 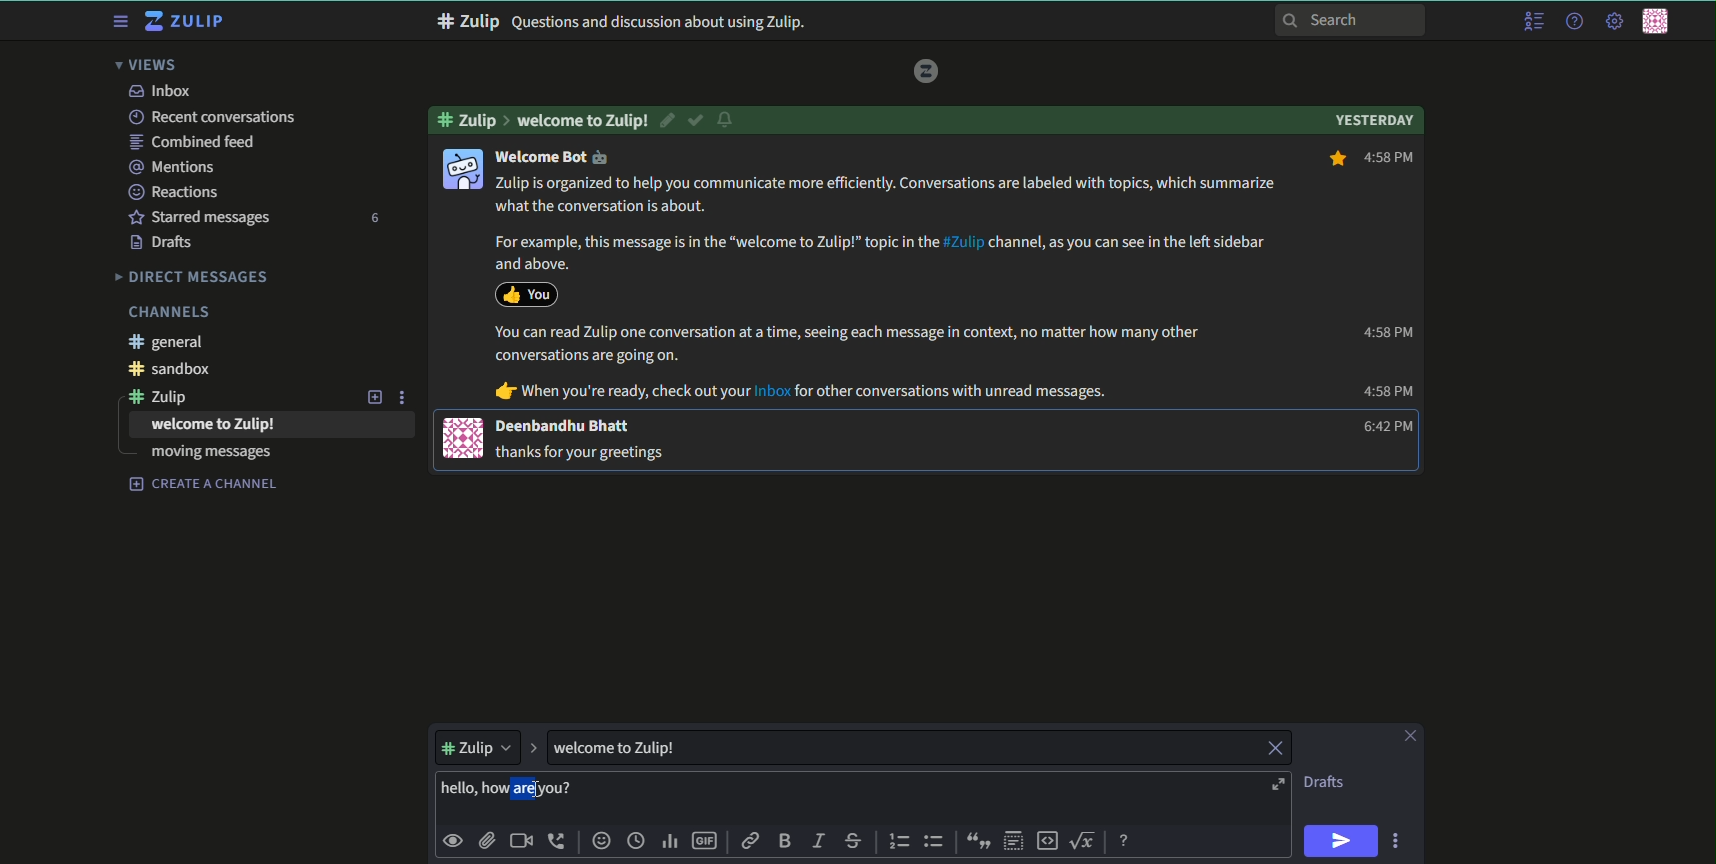 I want to click on send, so click(x=1342, y=841).